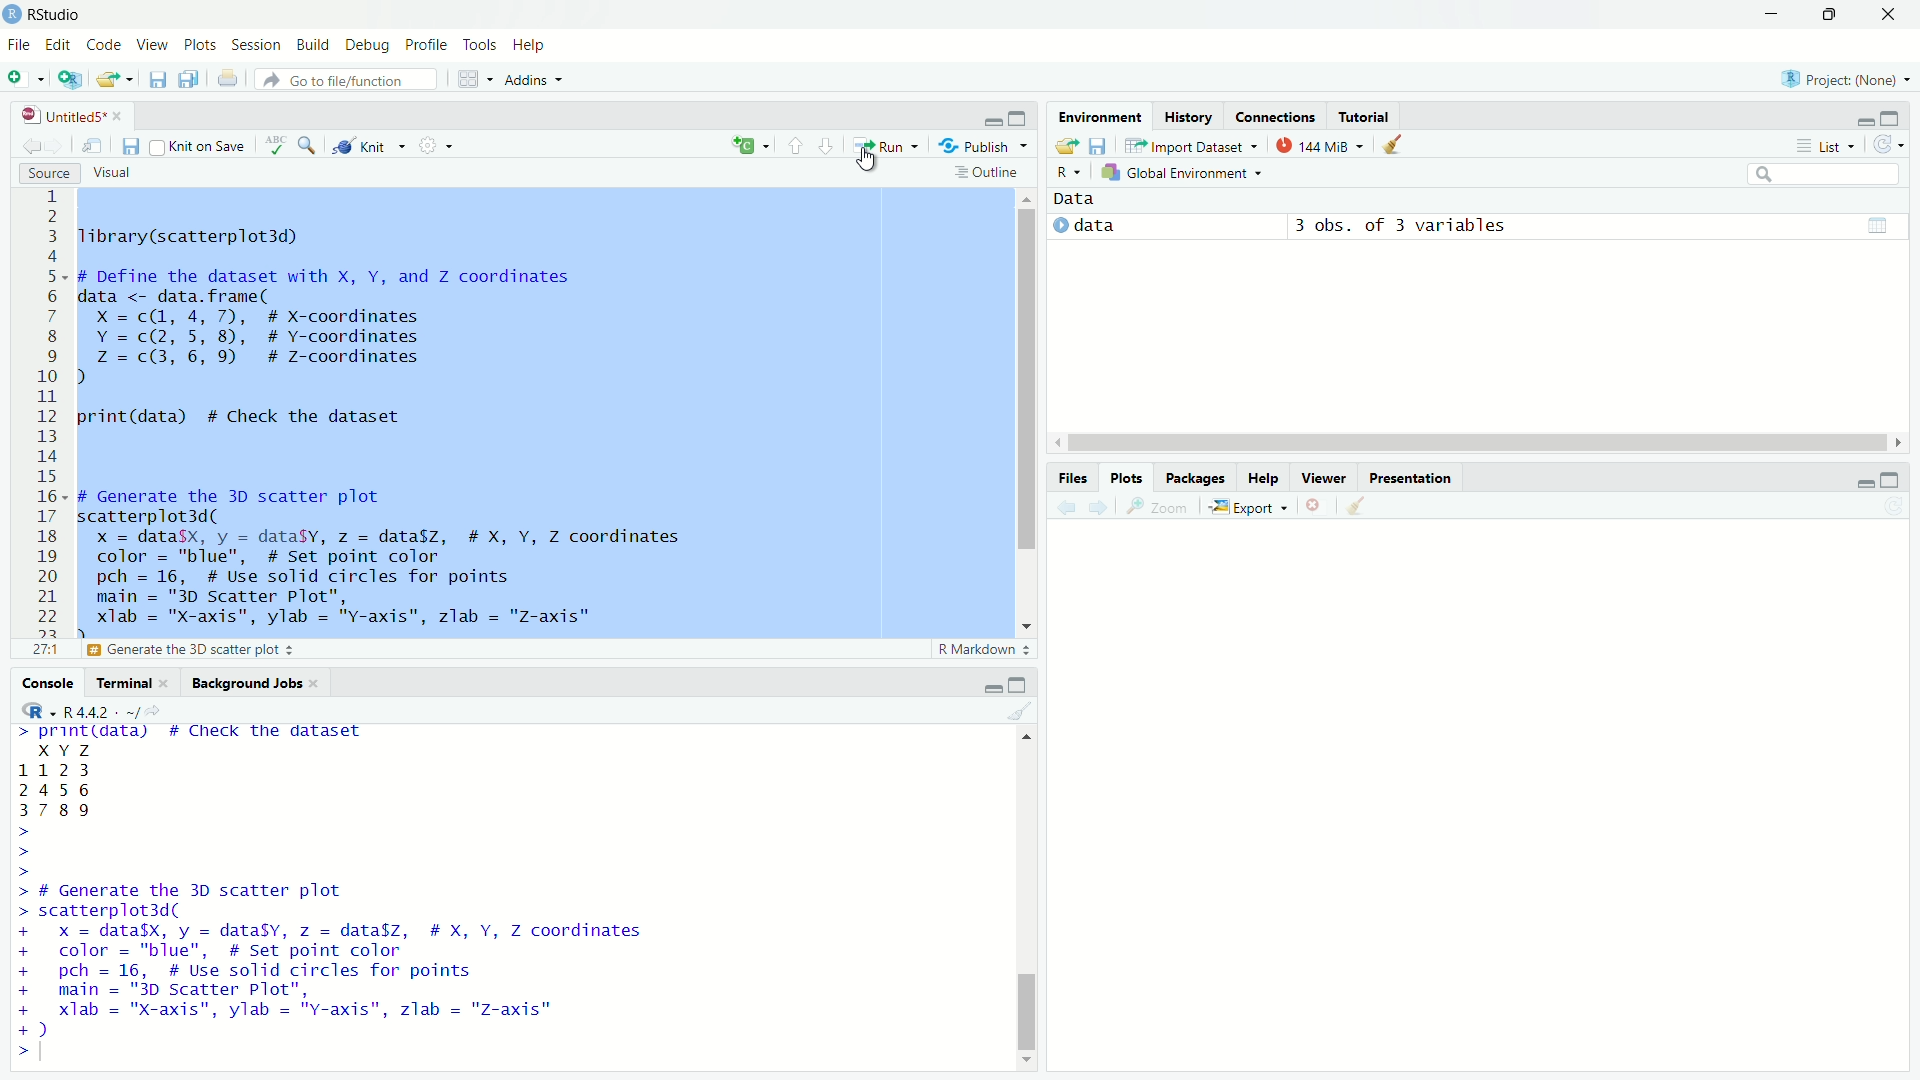 The height and width of the screenshot is (1080, 1920). Describe the element at coordinates (1019, 683) in the screenshot. I see `maximize` at that location.